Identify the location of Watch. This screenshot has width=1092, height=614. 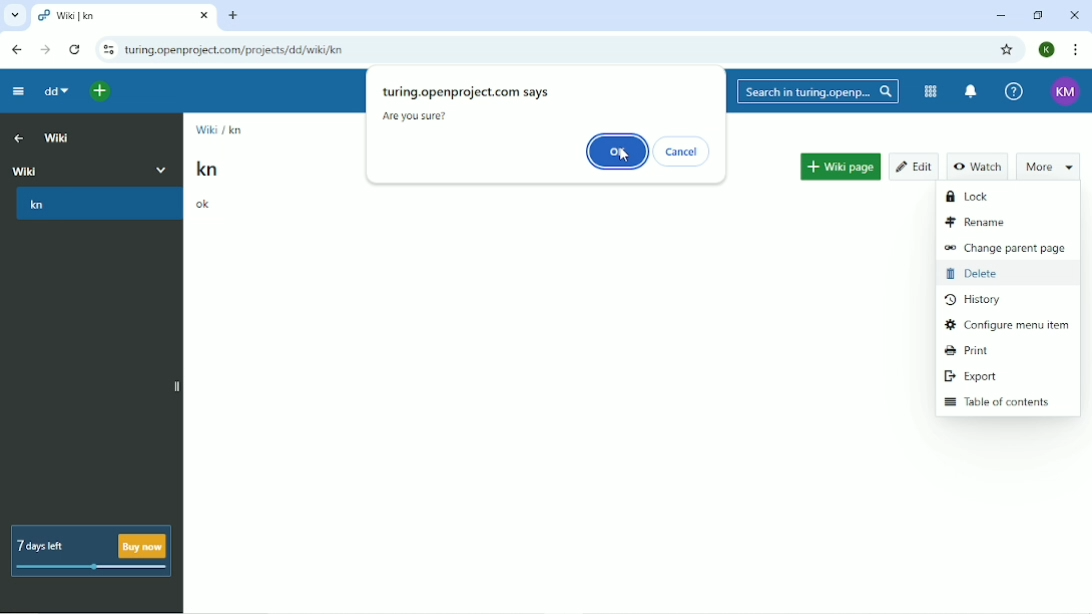
(979, 167).